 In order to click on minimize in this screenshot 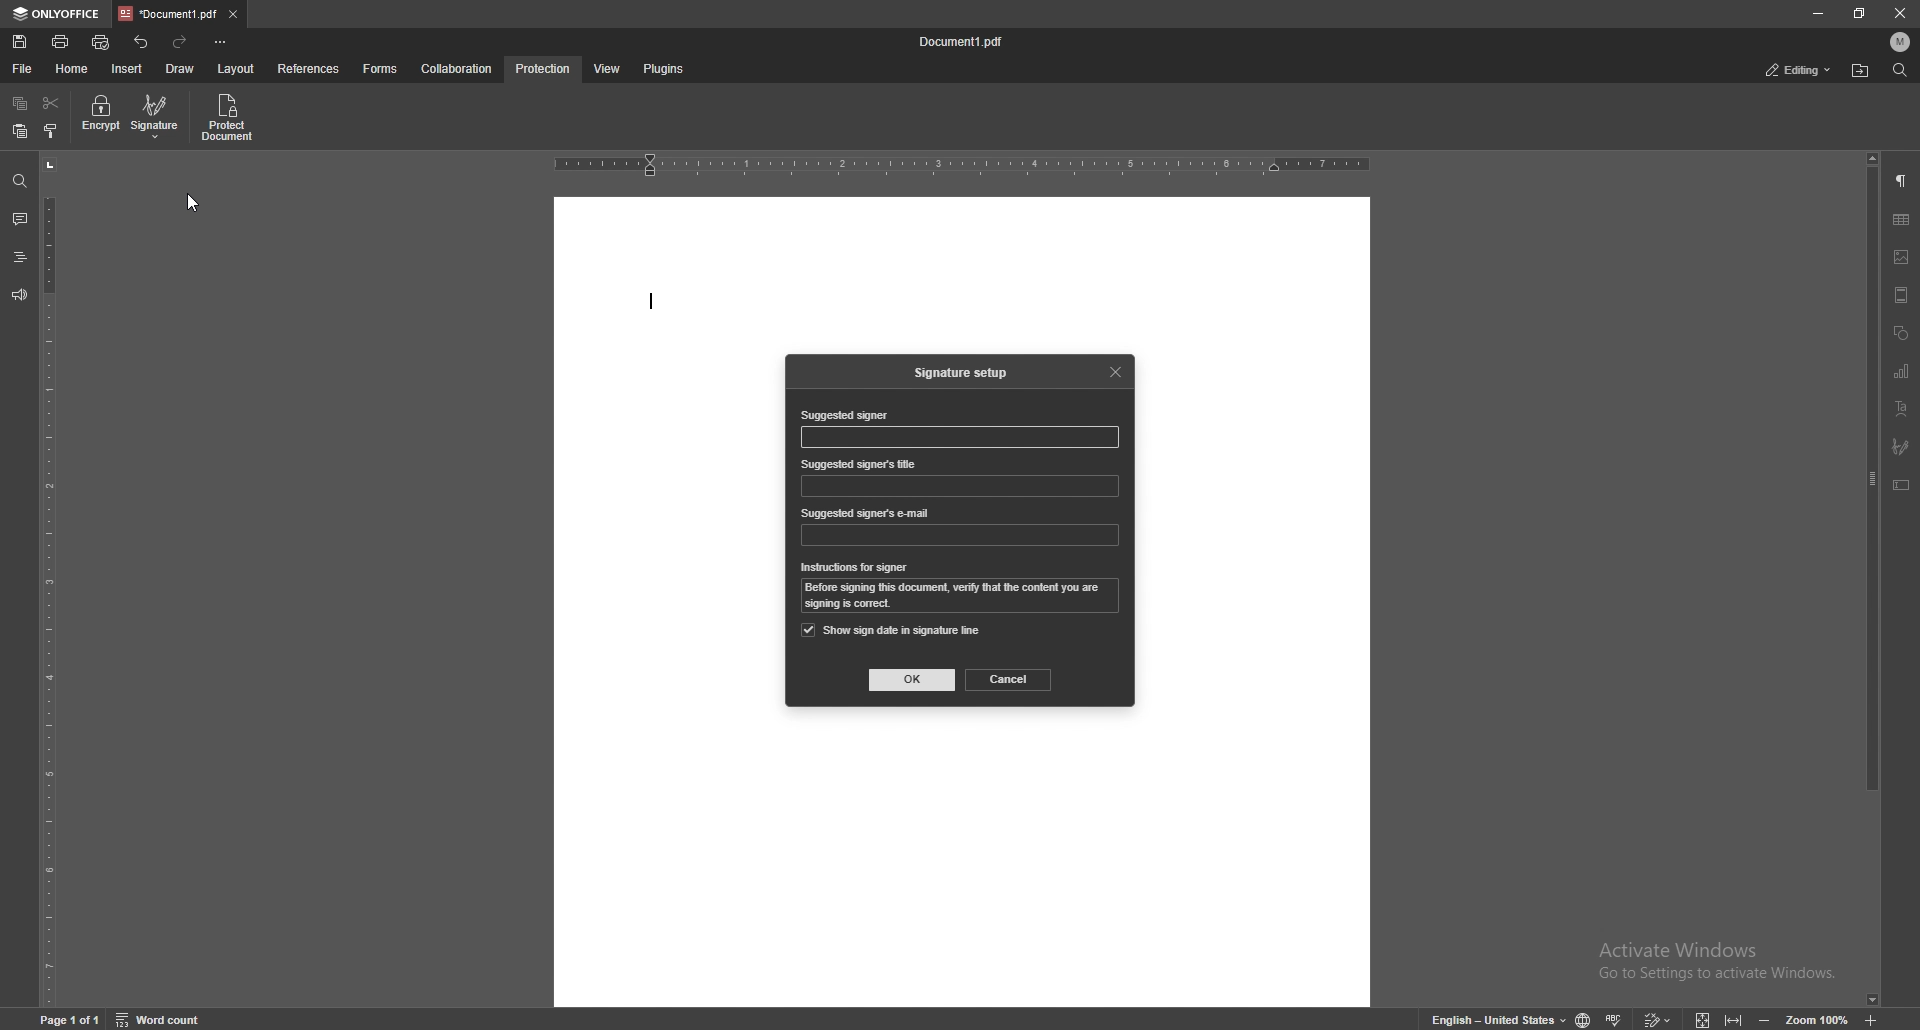, I will do `click(1817, 12)`.